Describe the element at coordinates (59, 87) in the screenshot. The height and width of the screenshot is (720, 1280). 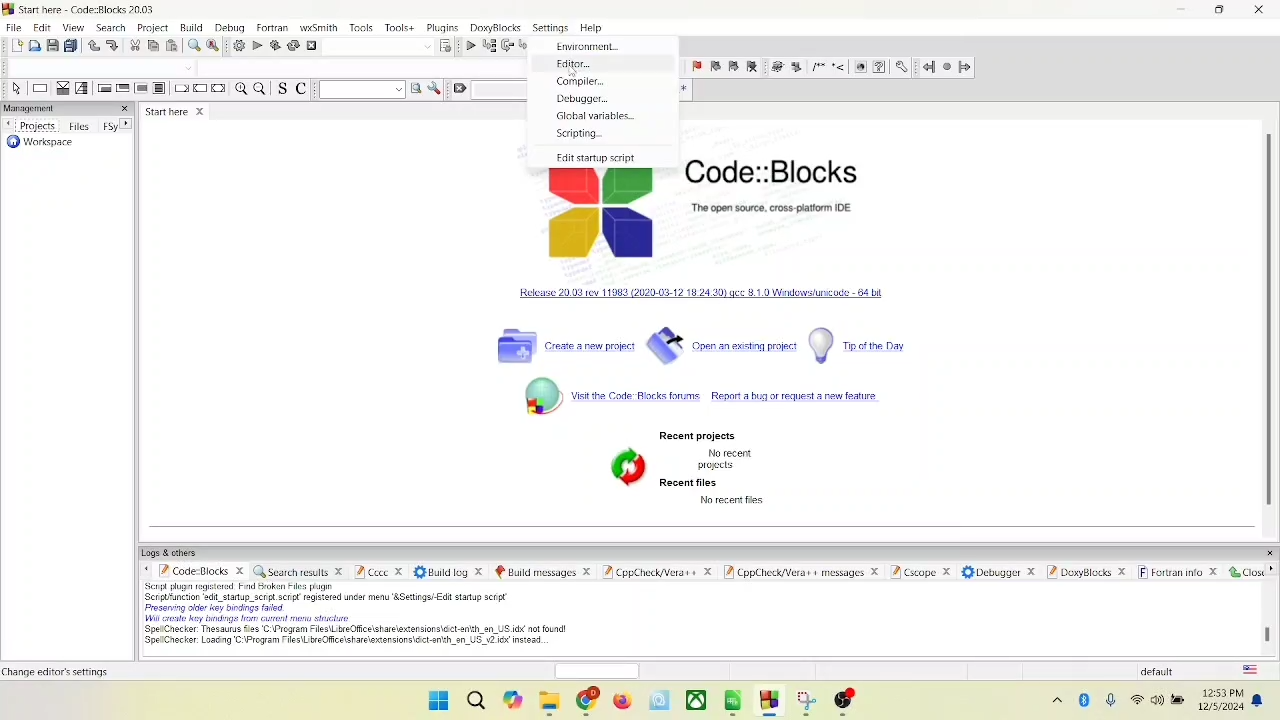
I see `decision` at that location.